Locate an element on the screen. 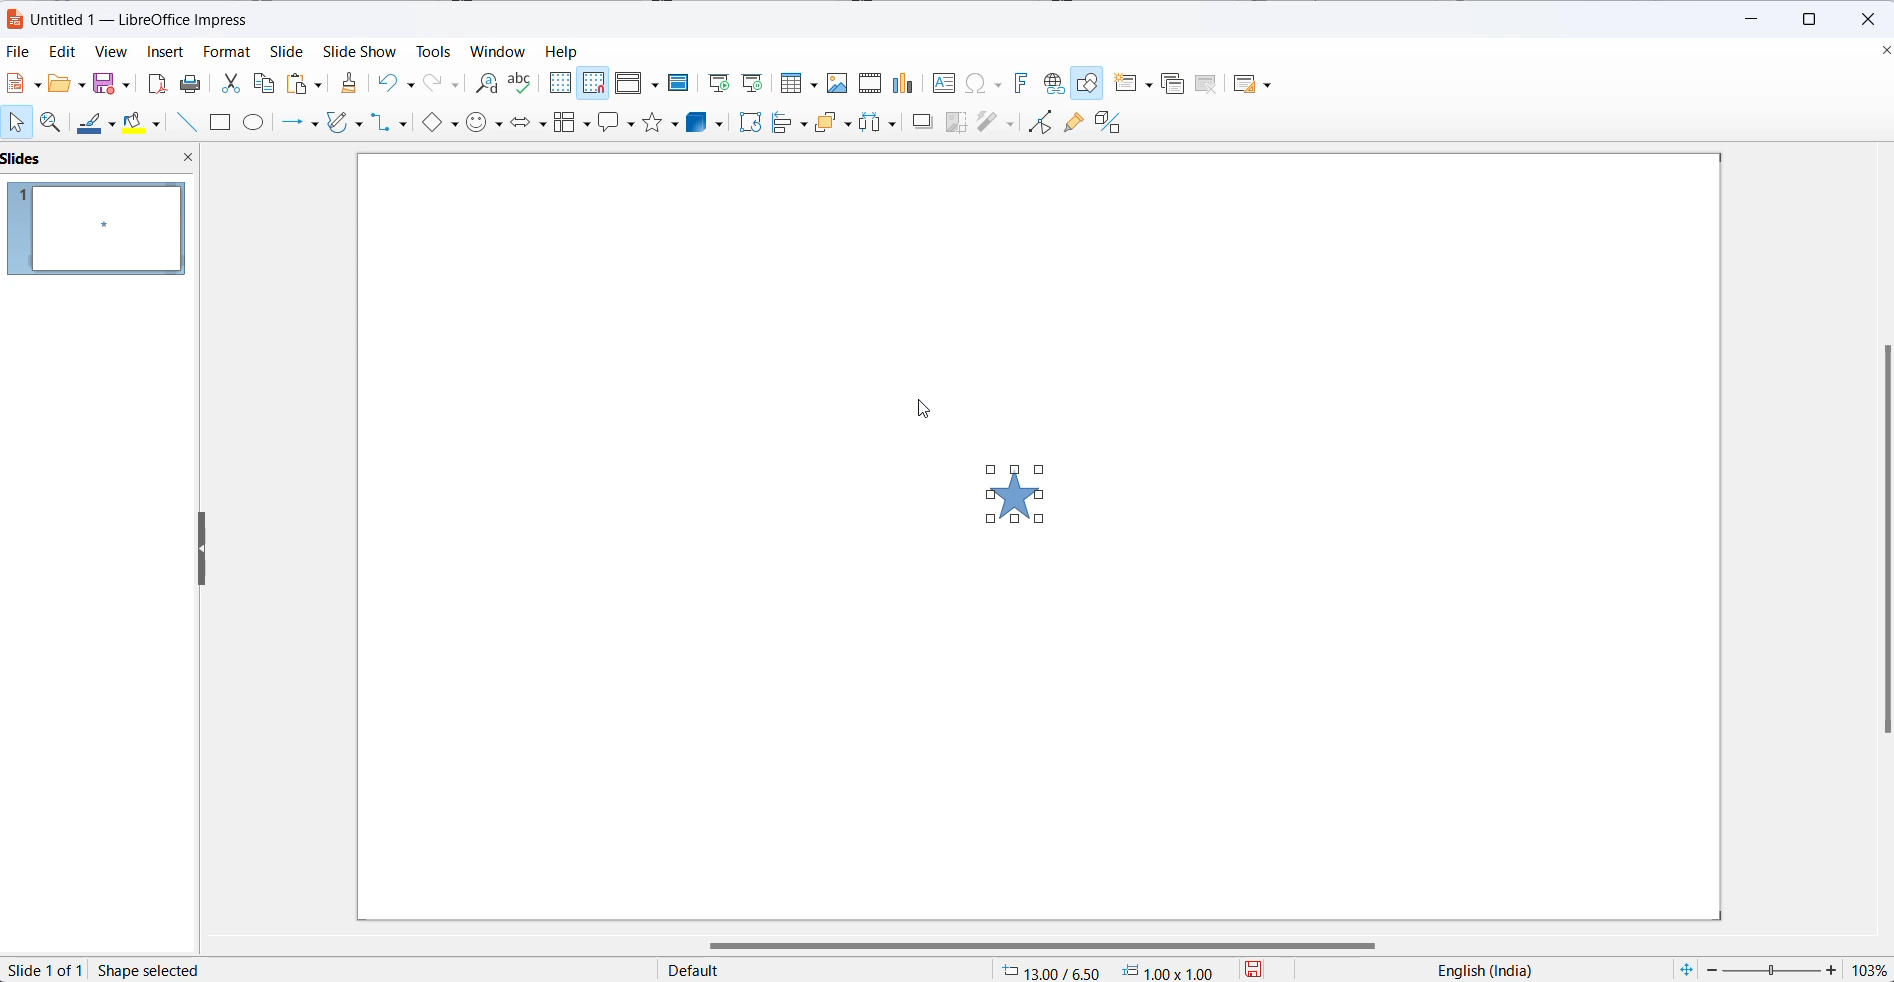 The height and width of the screenshot is (982, 1894). undo is located at coordinates (402, 81).